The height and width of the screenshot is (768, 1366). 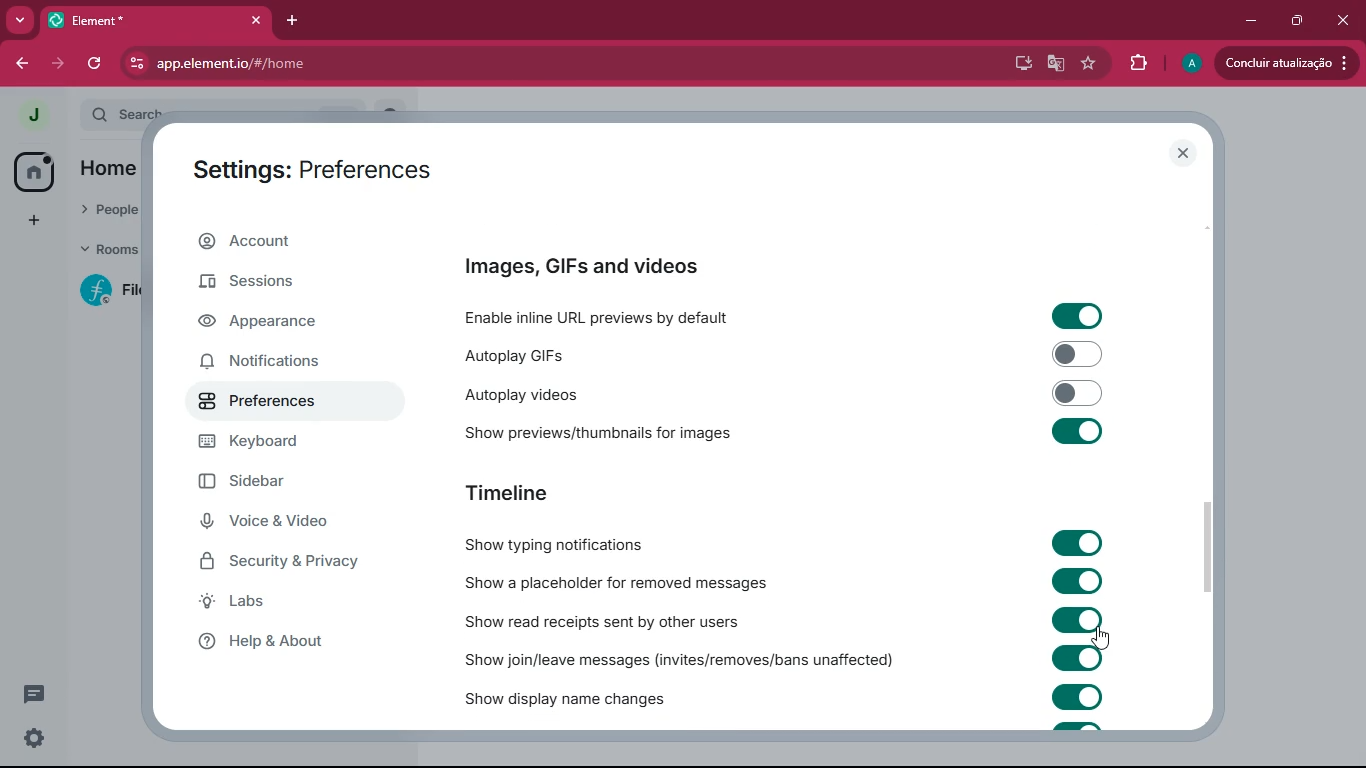 What do you see at coordinates (1100, 638) in the screenshot?
I see `cursor` at bounding box center [1100, 638].